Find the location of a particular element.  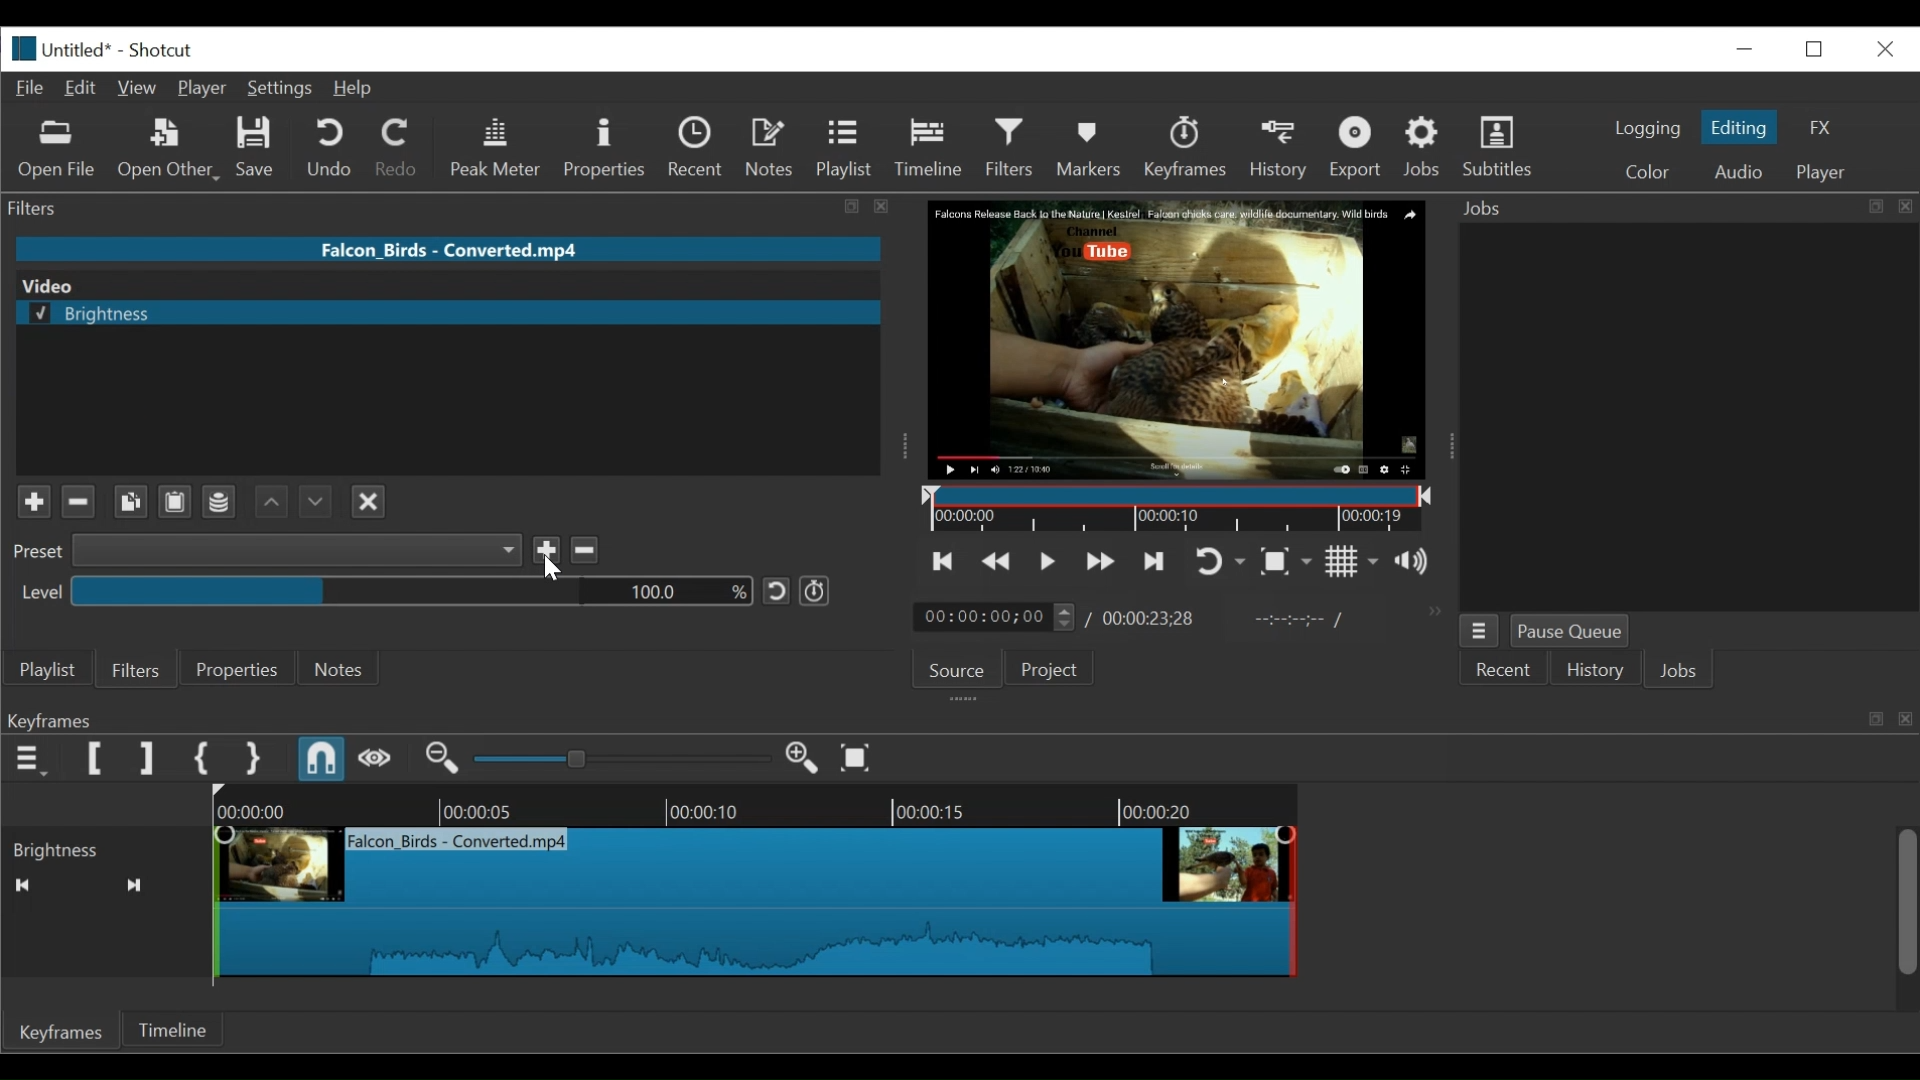

Set Filter First is located at coordinates (97, 760).